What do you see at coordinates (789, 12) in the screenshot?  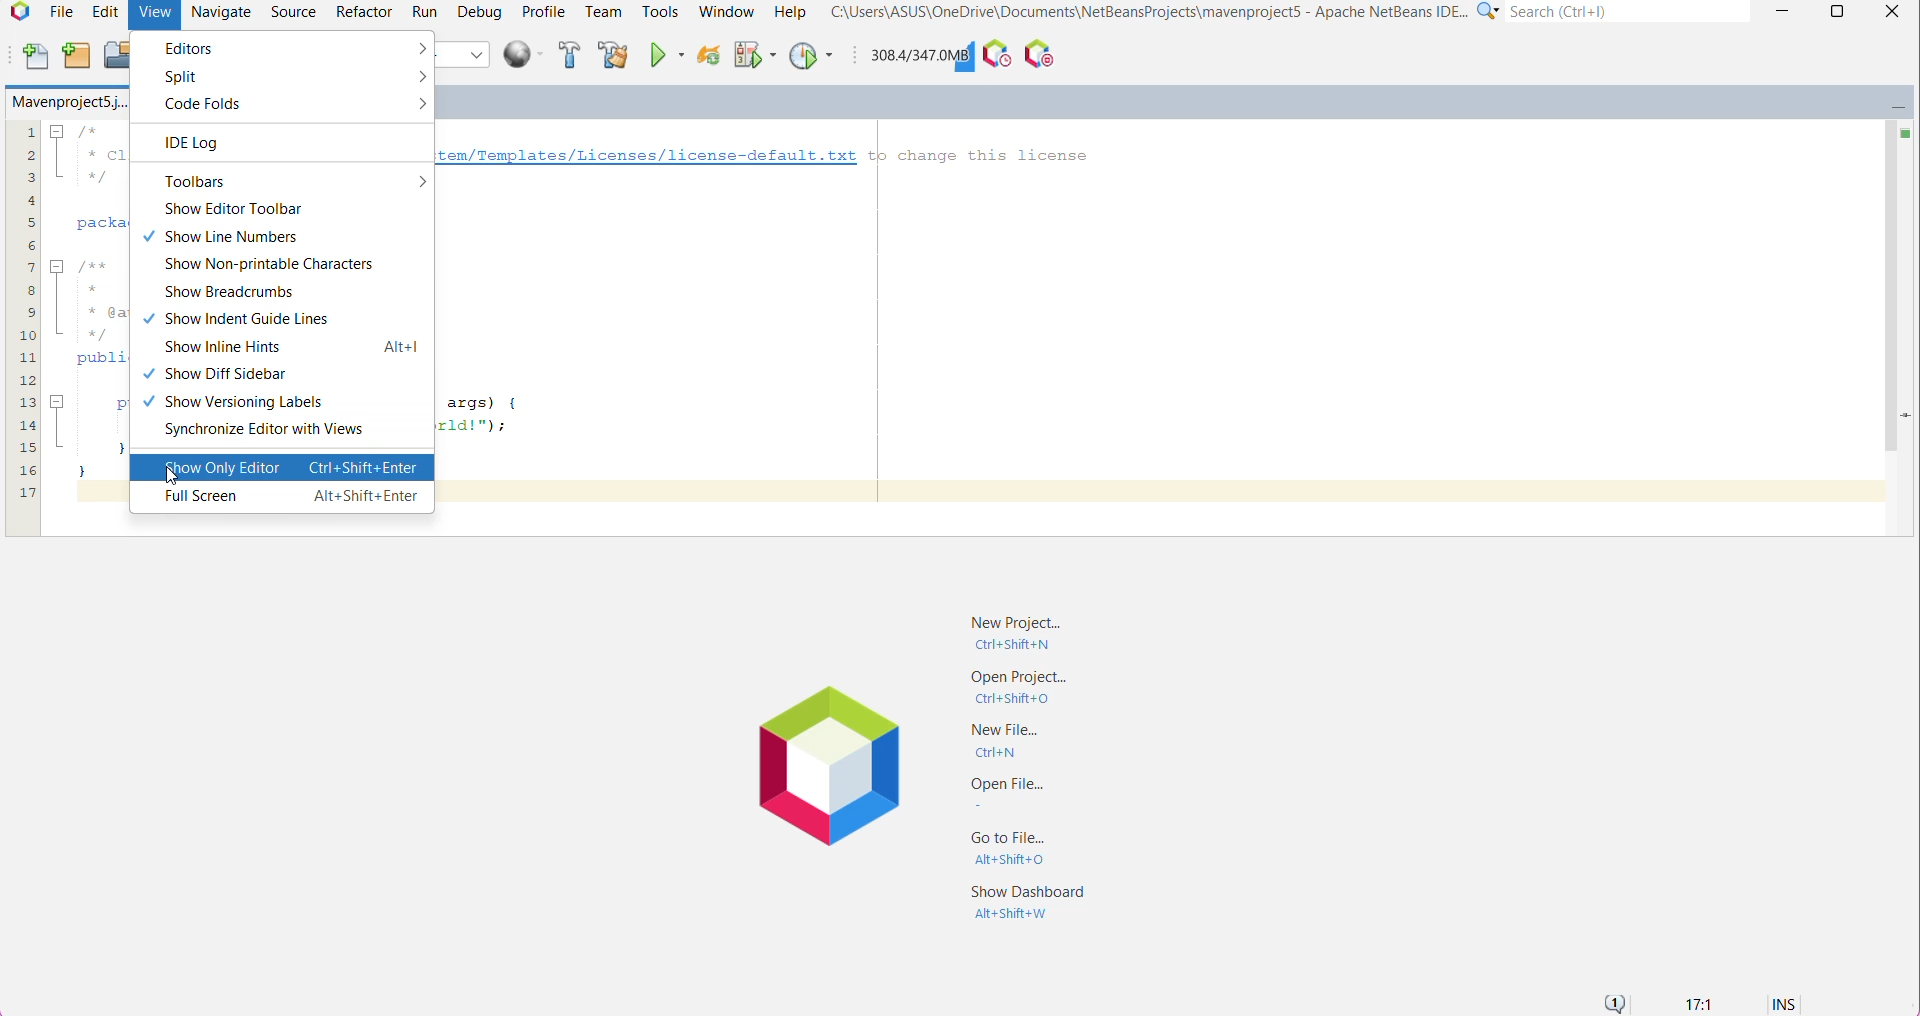 I see `Help` at bounding box center [789, 12].